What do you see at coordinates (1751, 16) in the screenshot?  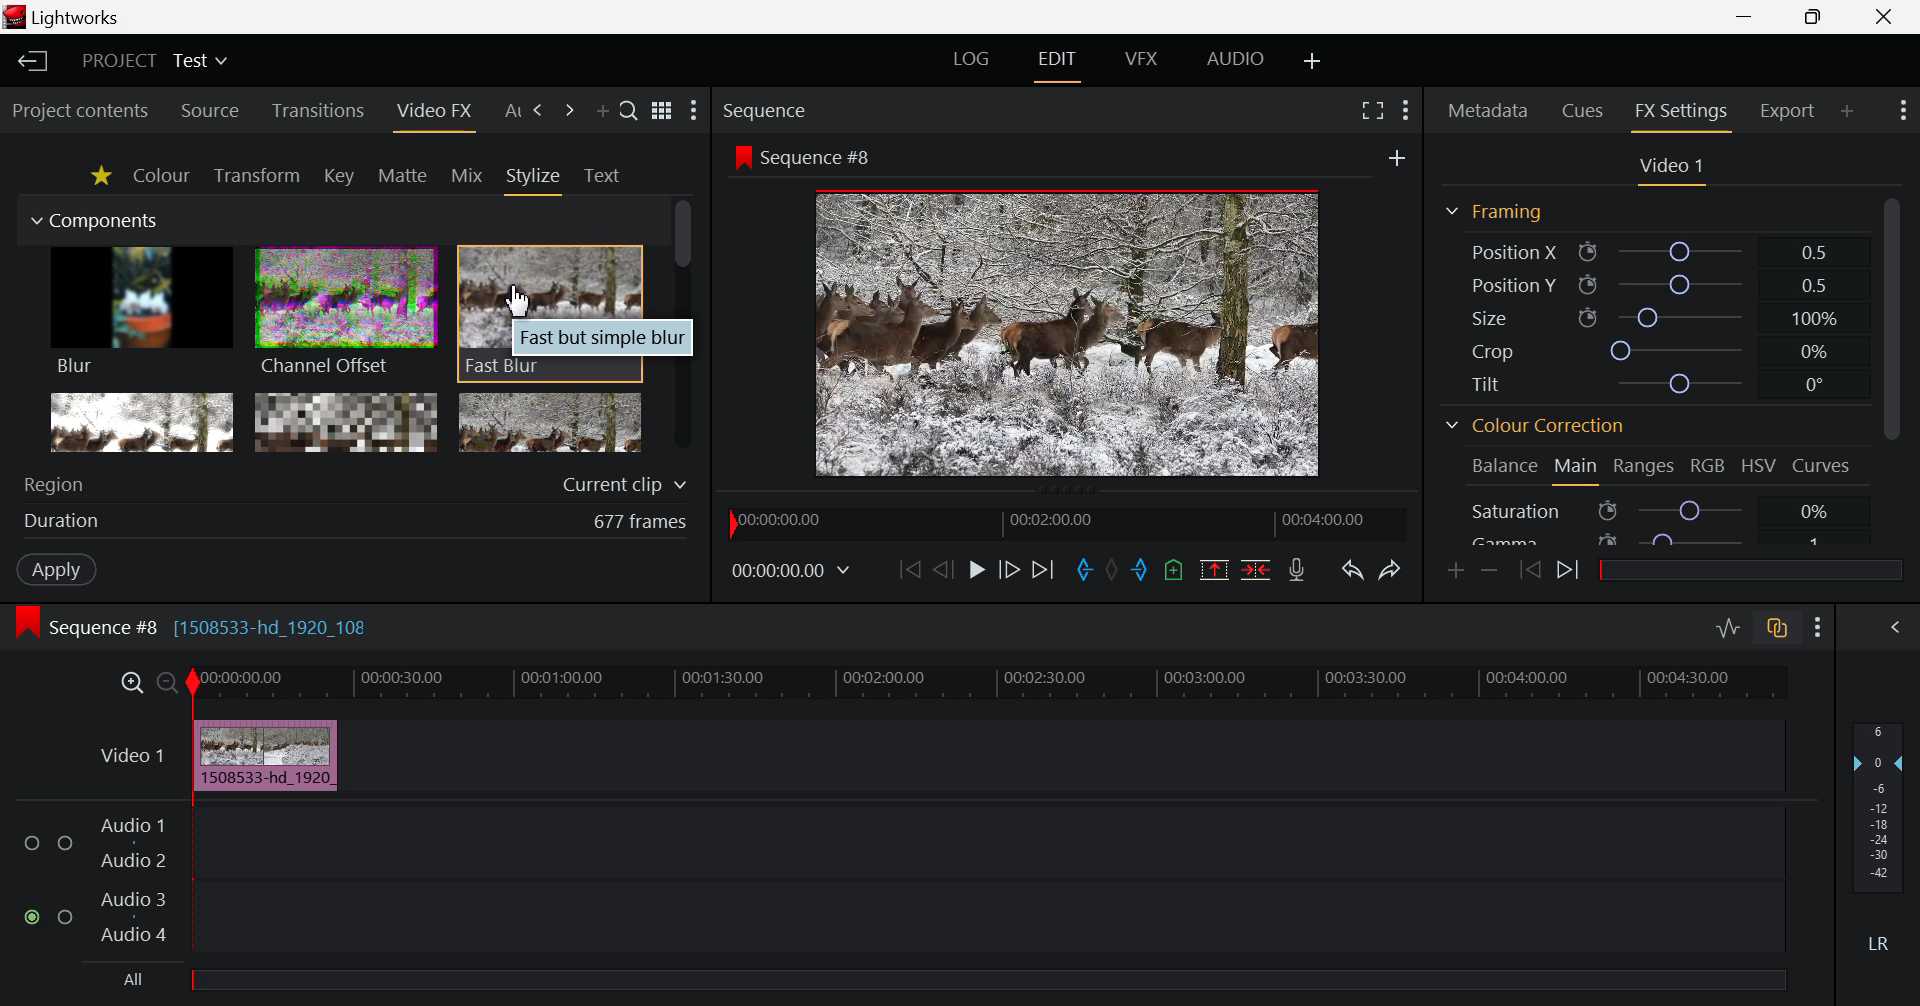 I see `Restore Down` at bounding box center [1751, 16].